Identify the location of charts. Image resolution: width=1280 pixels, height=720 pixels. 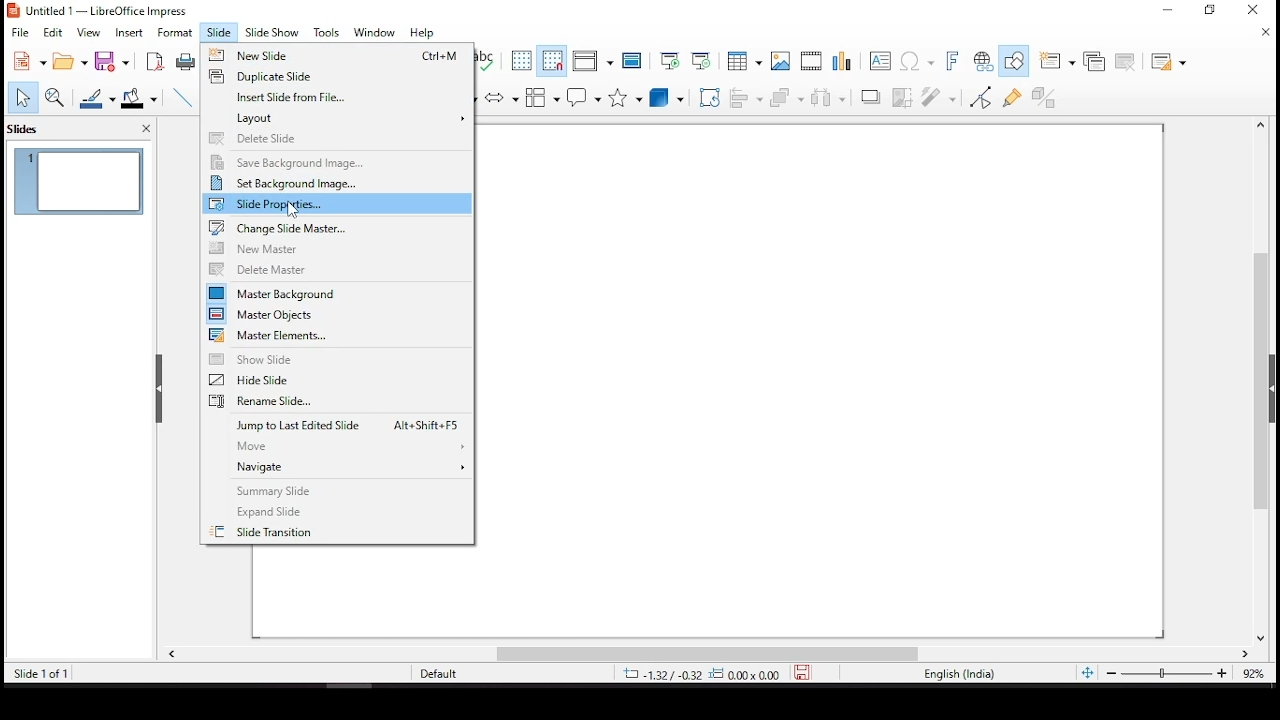
(842, 59).